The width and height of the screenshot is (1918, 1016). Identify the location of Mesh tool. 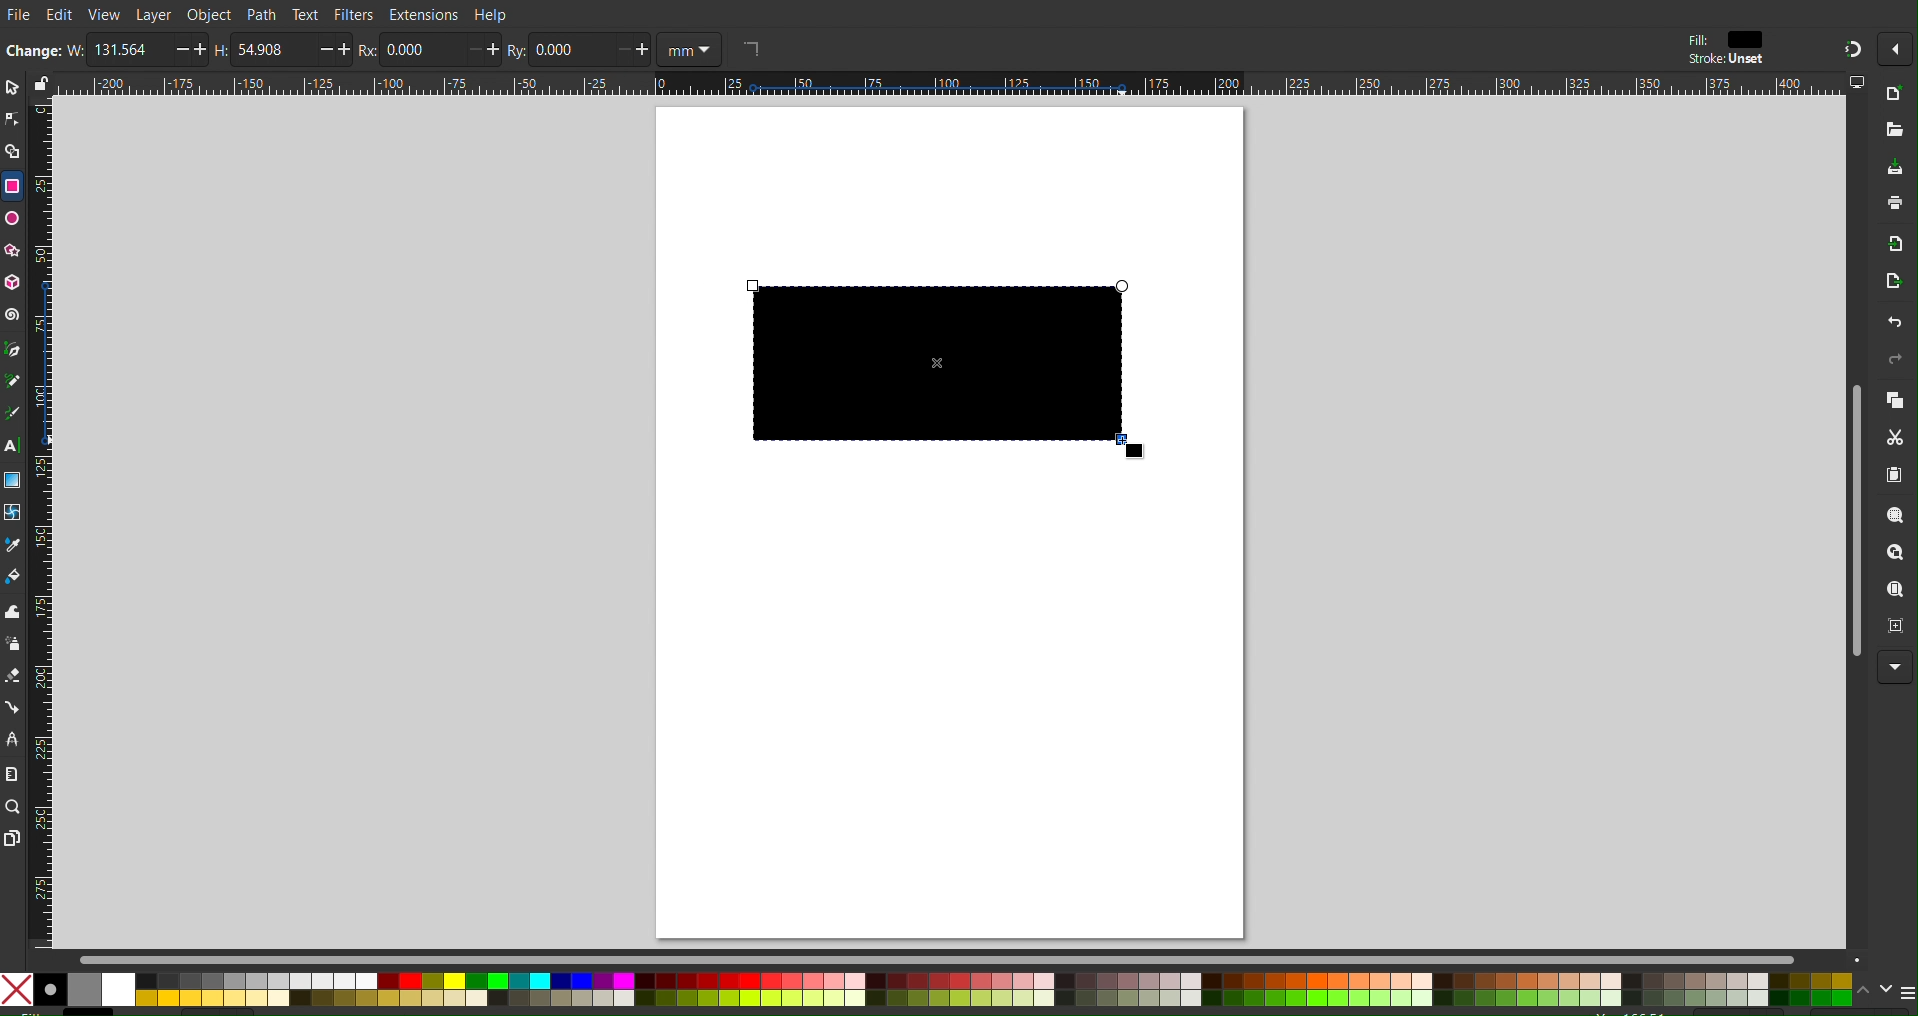
(13, 512).